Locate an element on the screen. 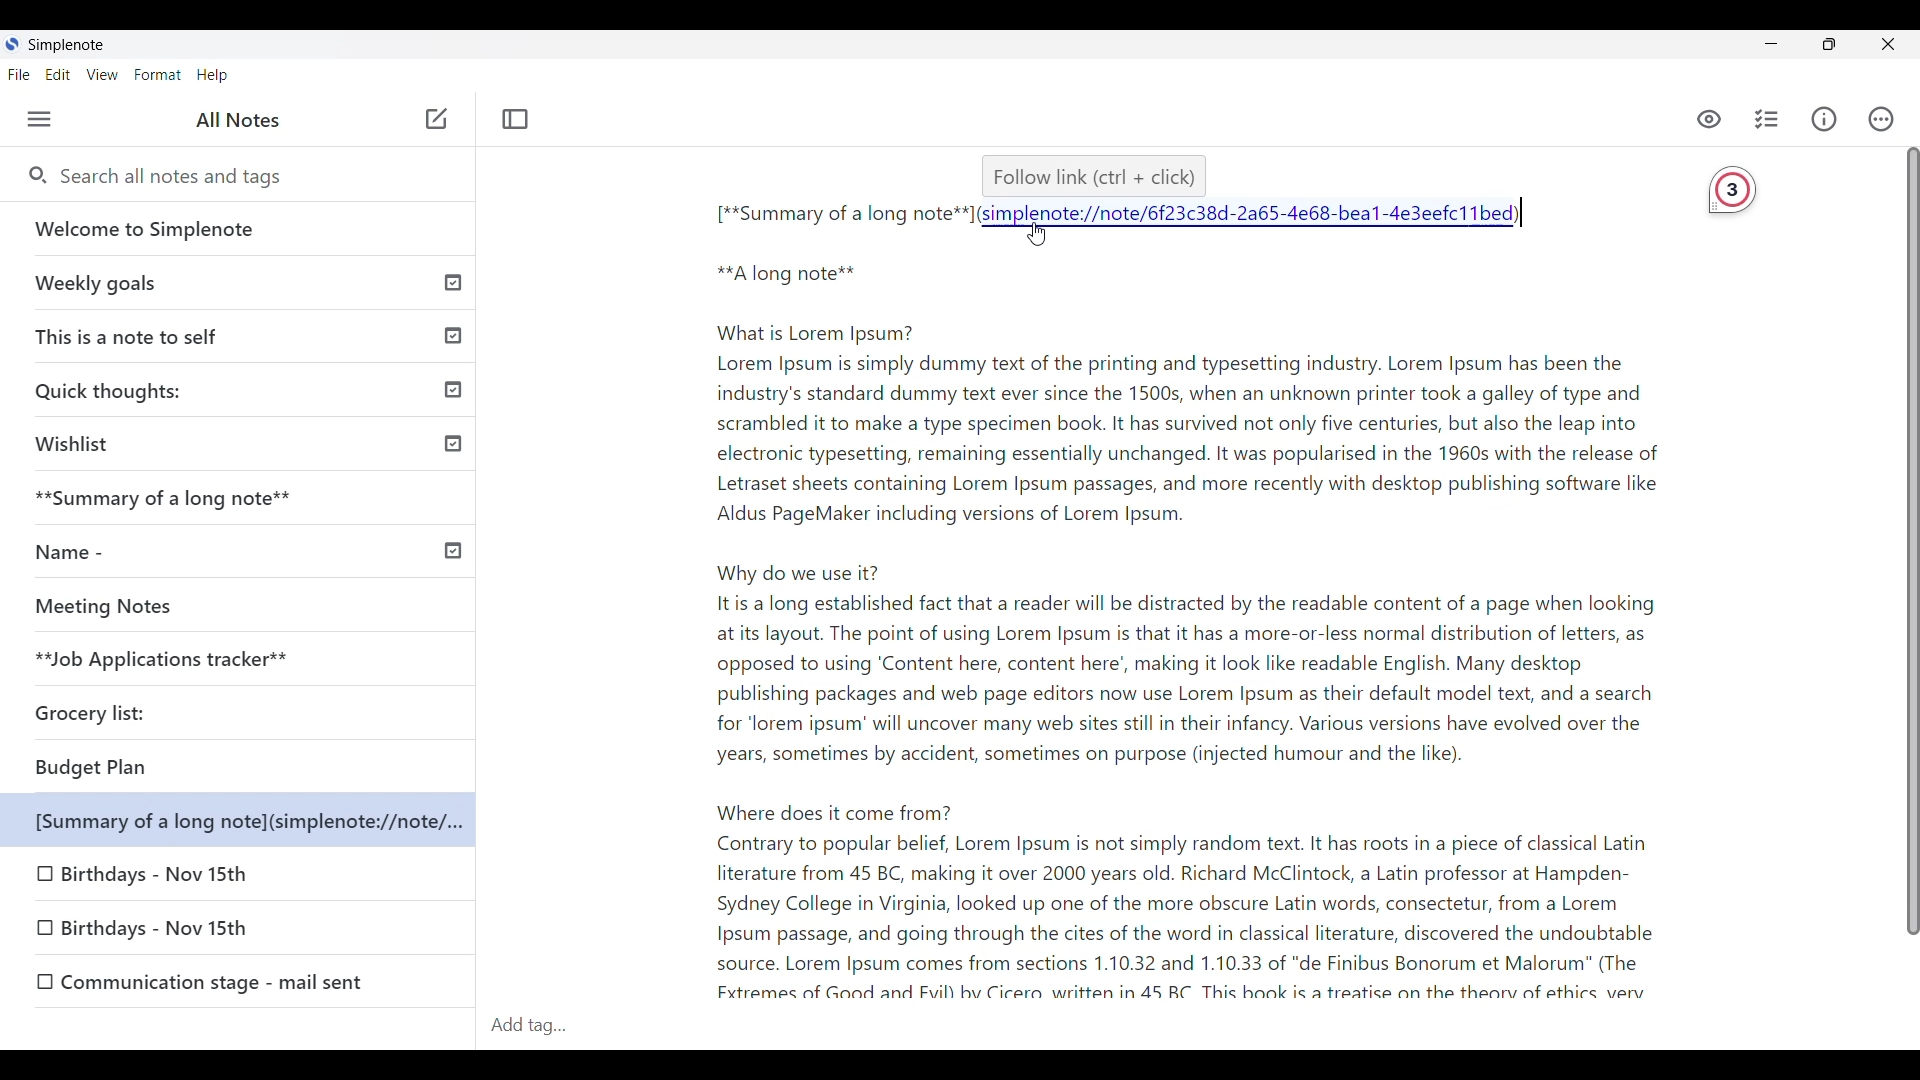  Add tag is located at coordinates (548, 1025).